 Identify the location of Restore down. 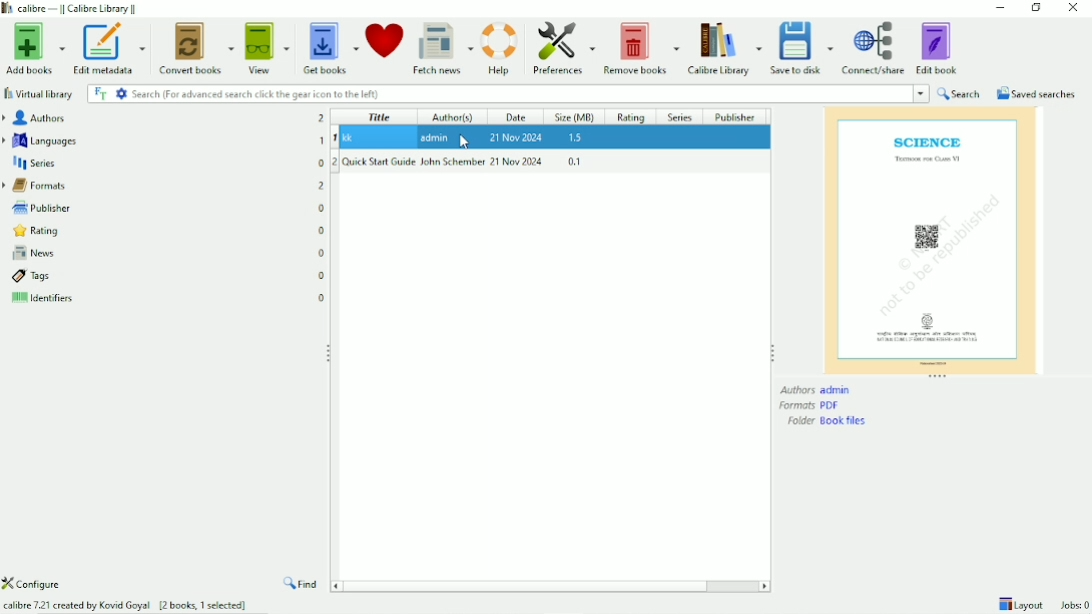
(1036, 8).